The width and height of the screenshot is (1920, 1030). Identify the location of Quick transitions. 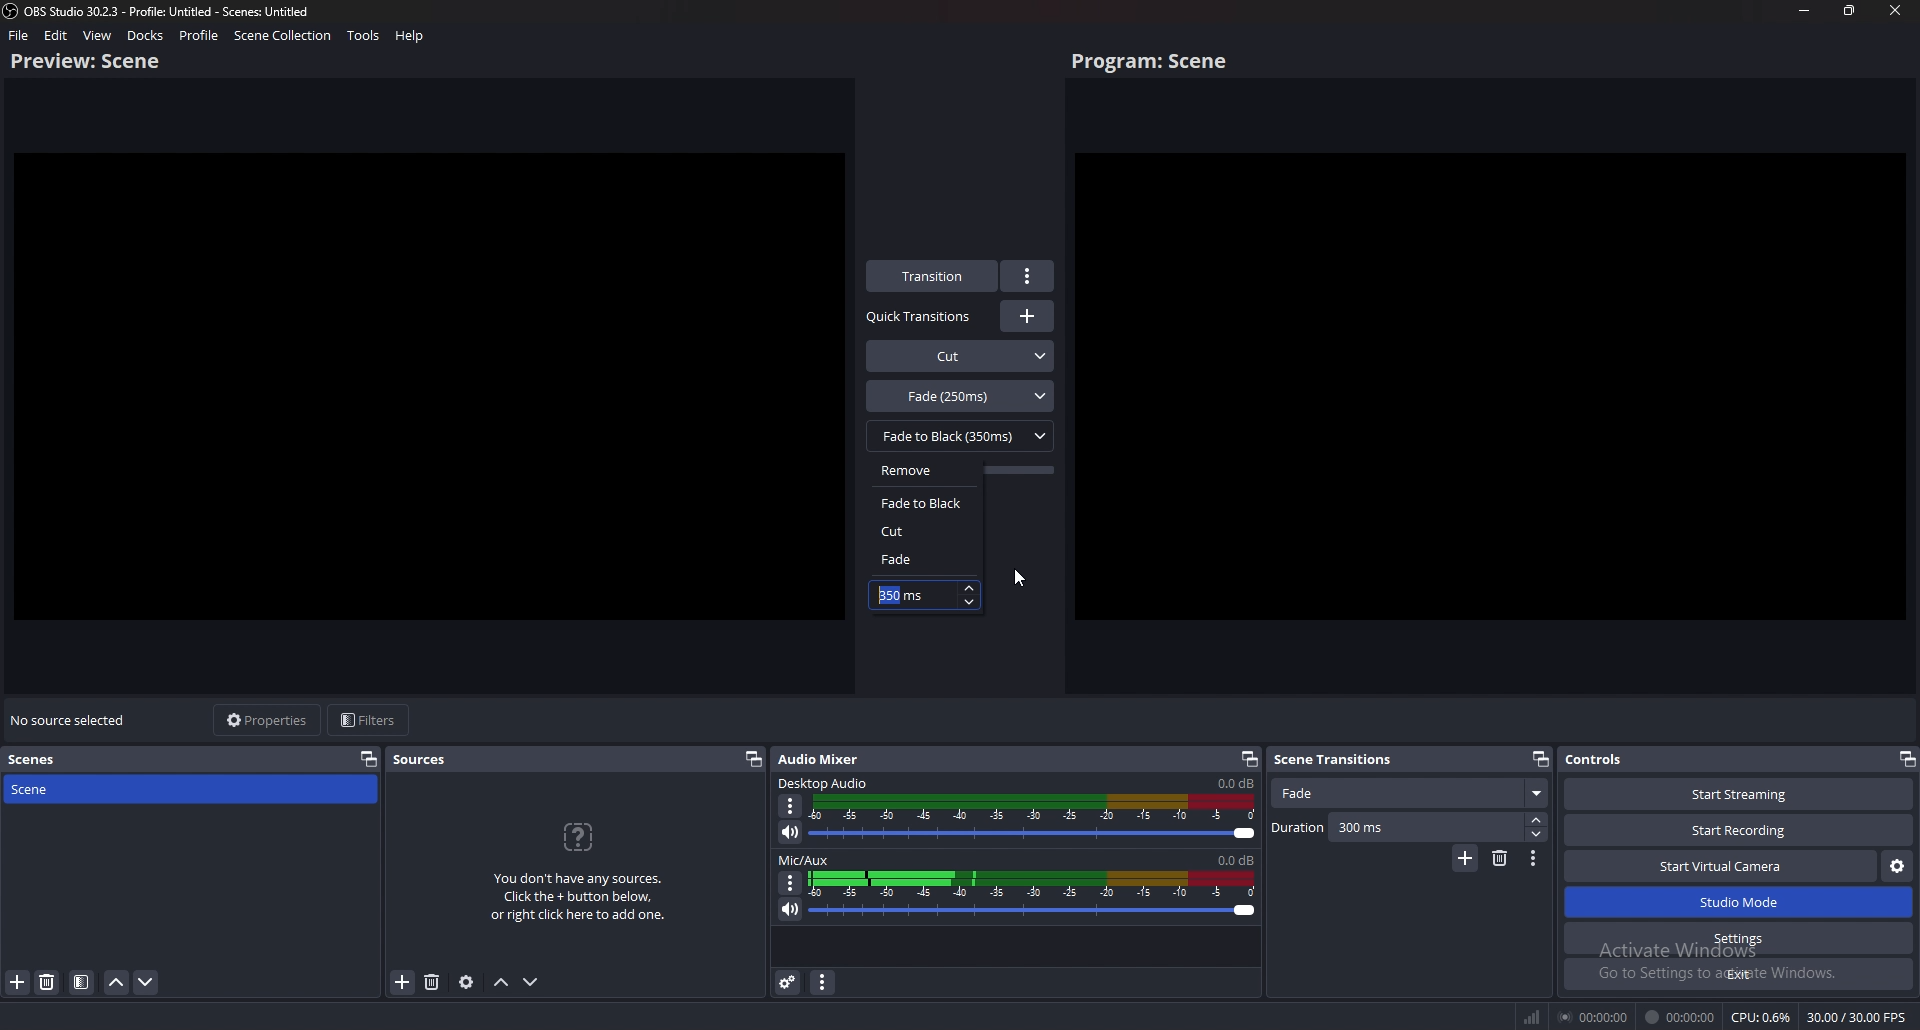
(921, 317).